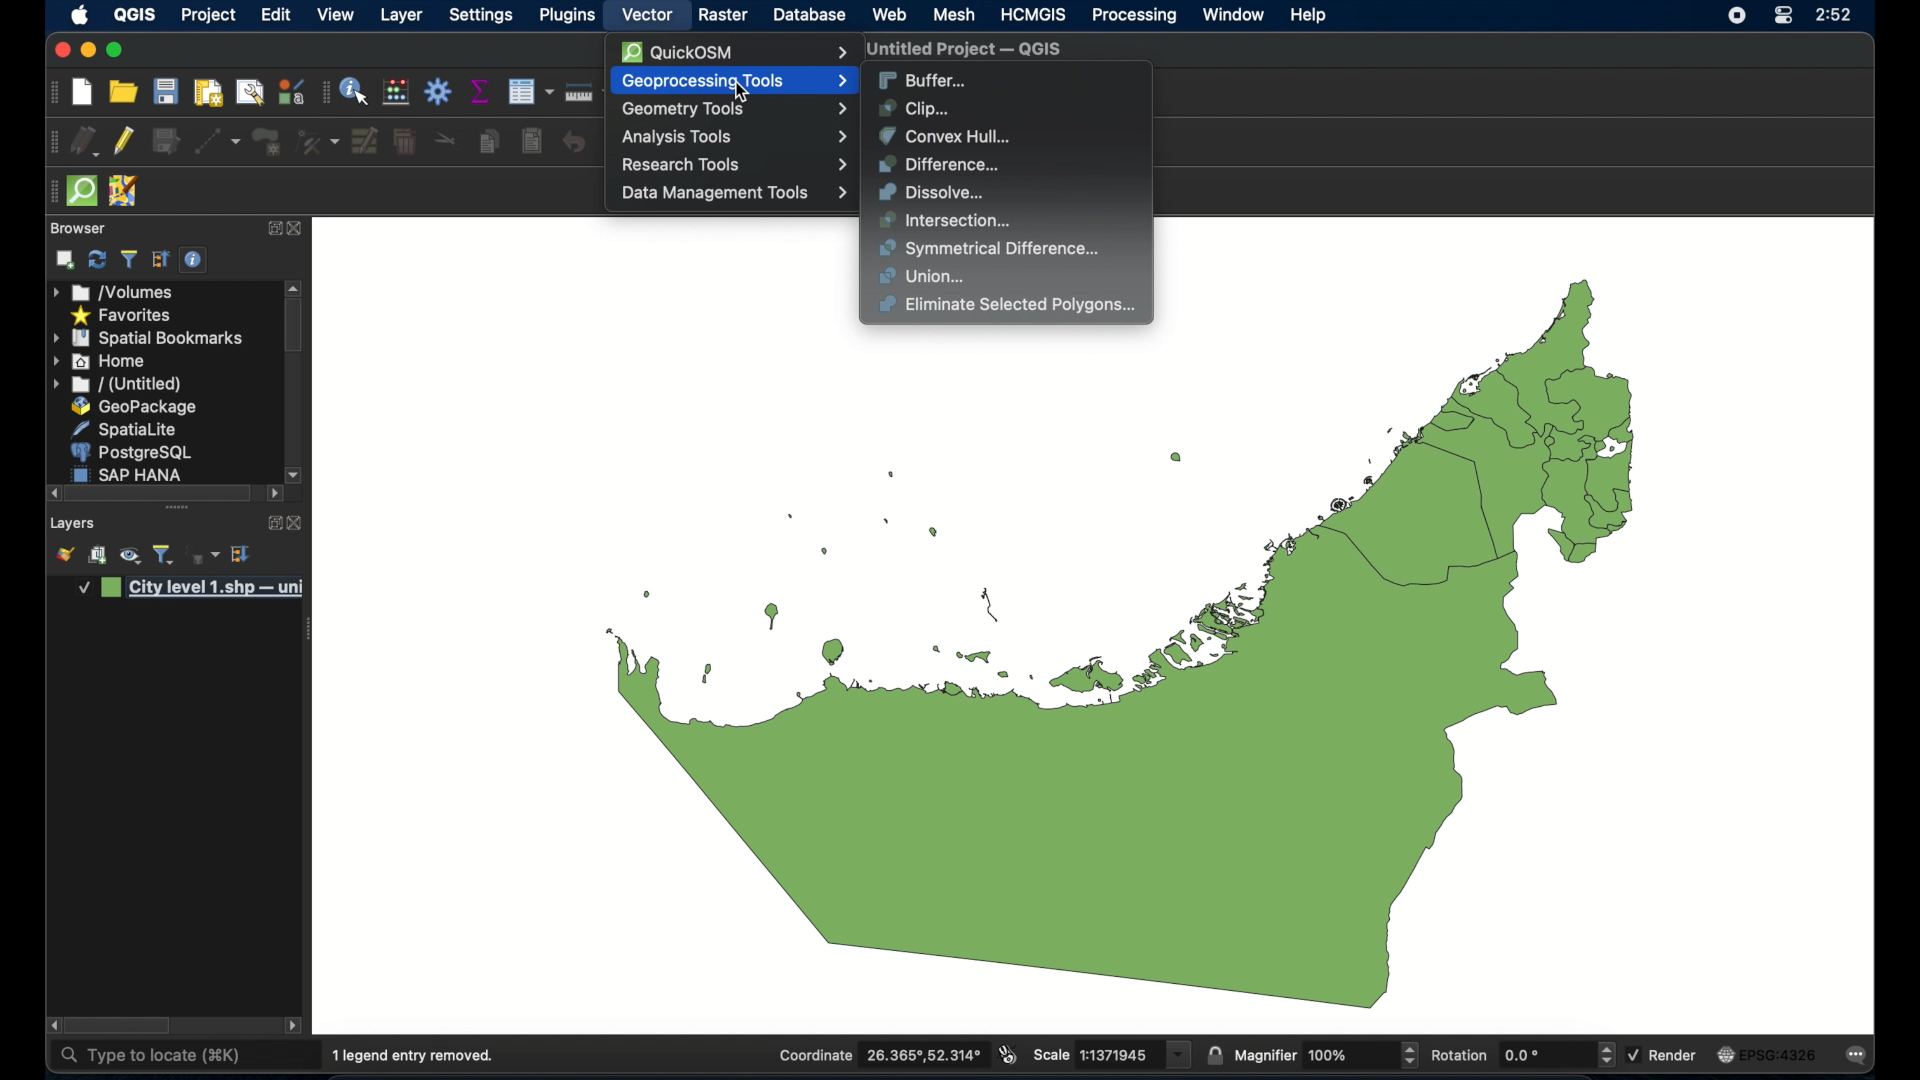 The height and width of the screenshot is (1080, 1920). What do you see at coordinates (127, 429) in the screenshot?
I see `spatial lite` at bounding box center [127, 429].